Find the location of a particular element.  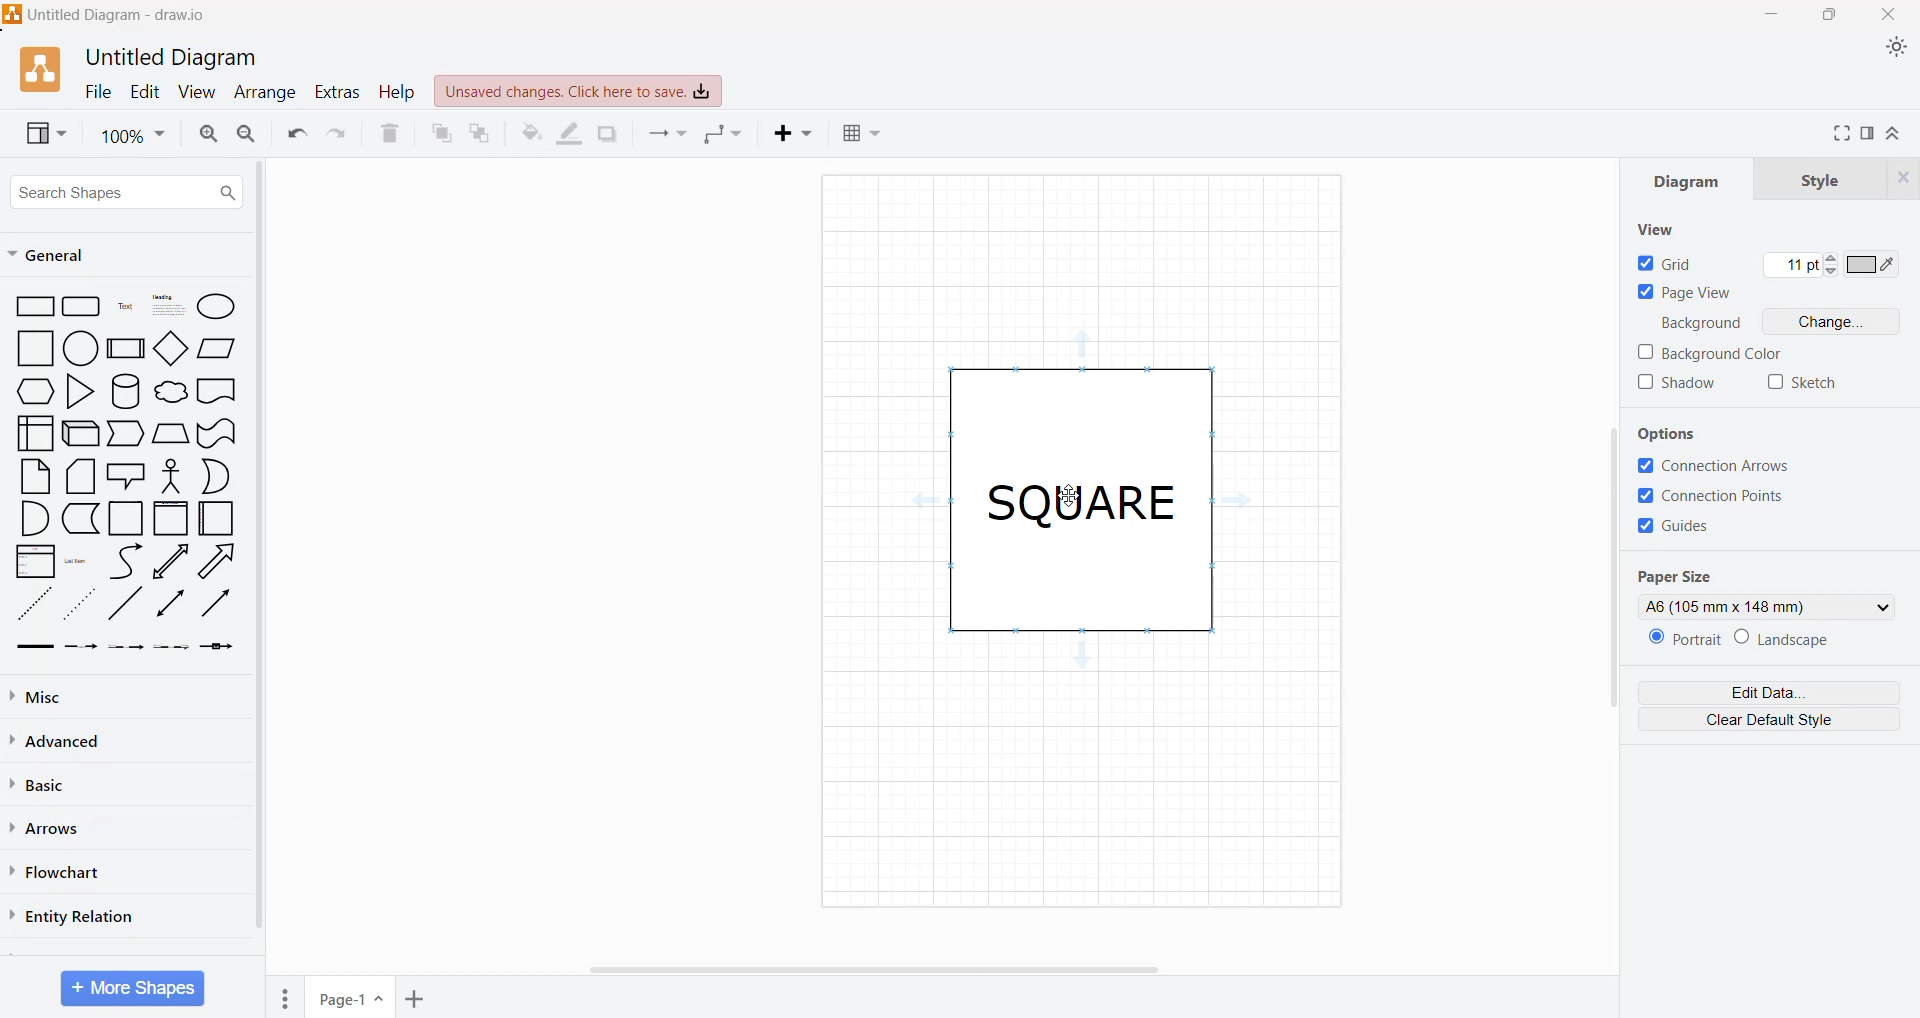

Set color of Grid is located at coordinates (1875, 268).